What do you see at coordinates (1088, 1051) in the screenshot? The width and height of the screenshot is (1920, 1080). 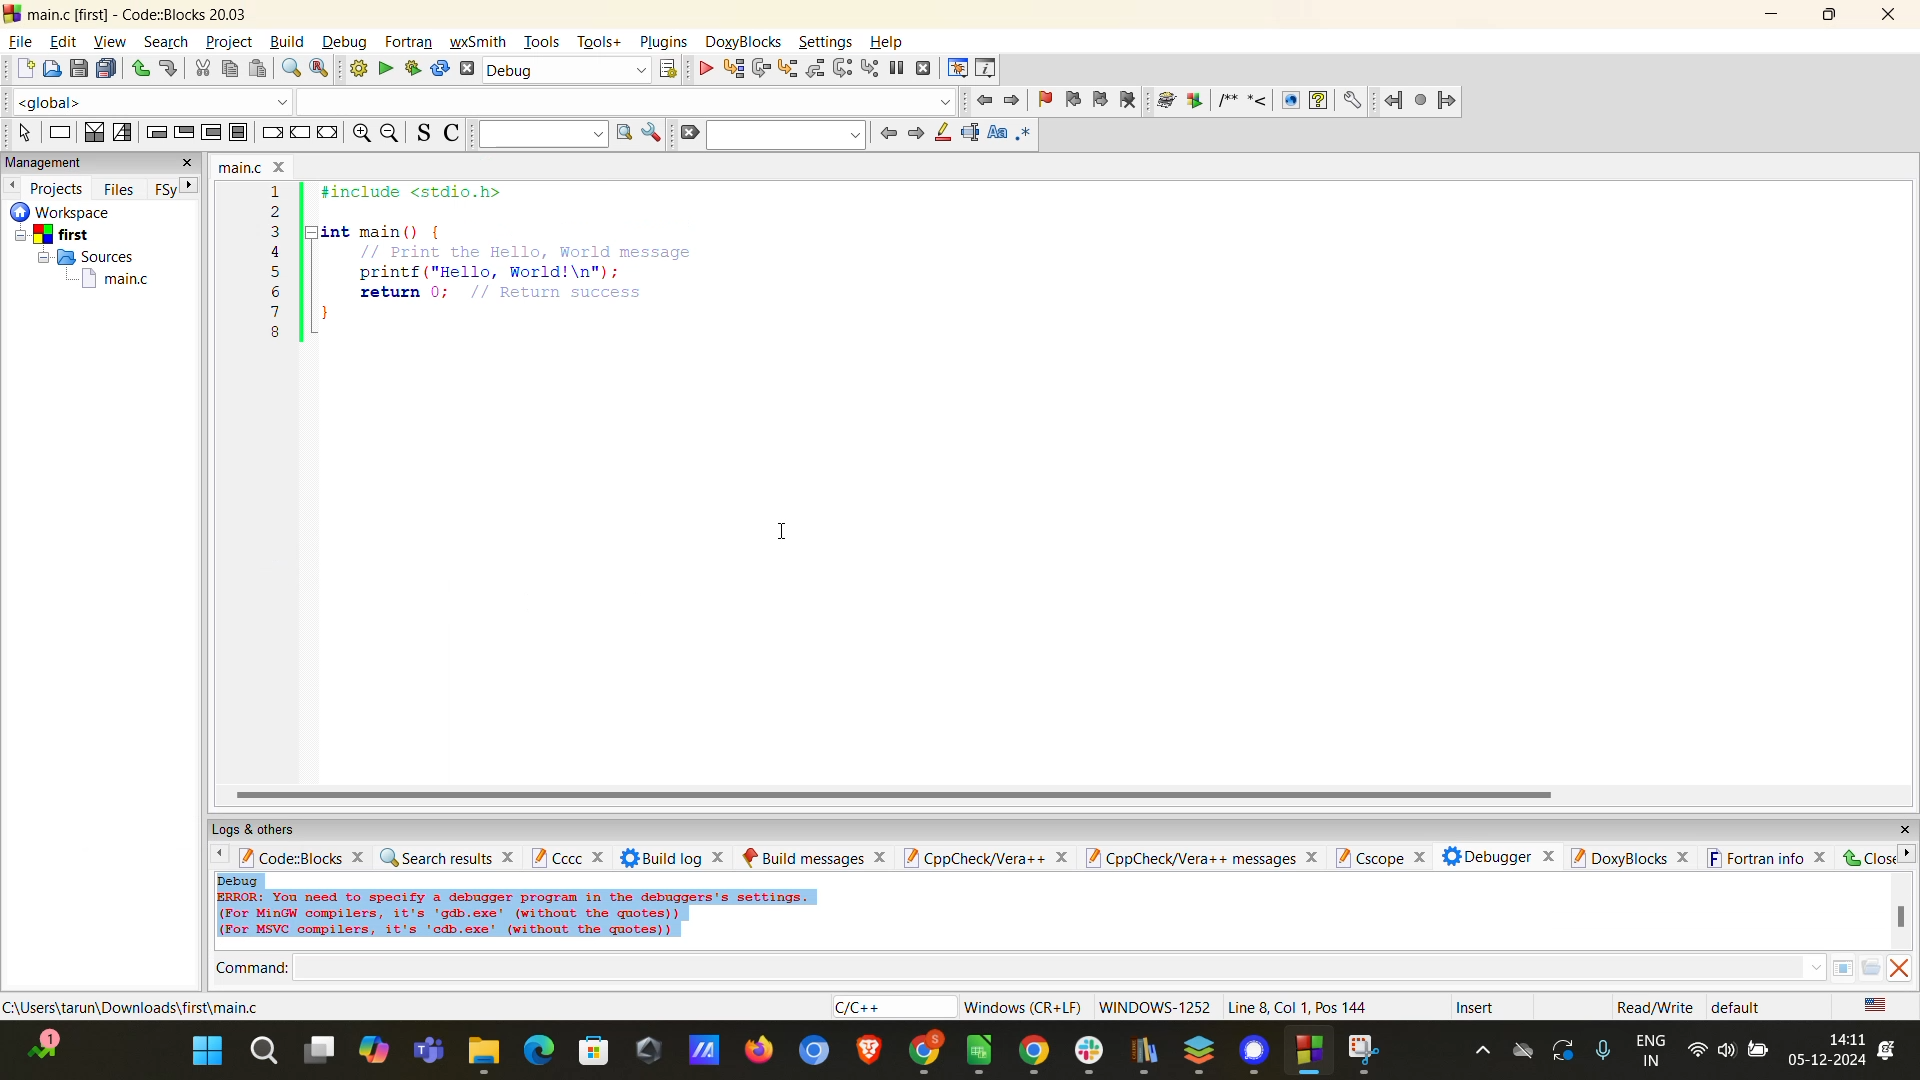 I see `slack` at bounding box center [1088, 1051].